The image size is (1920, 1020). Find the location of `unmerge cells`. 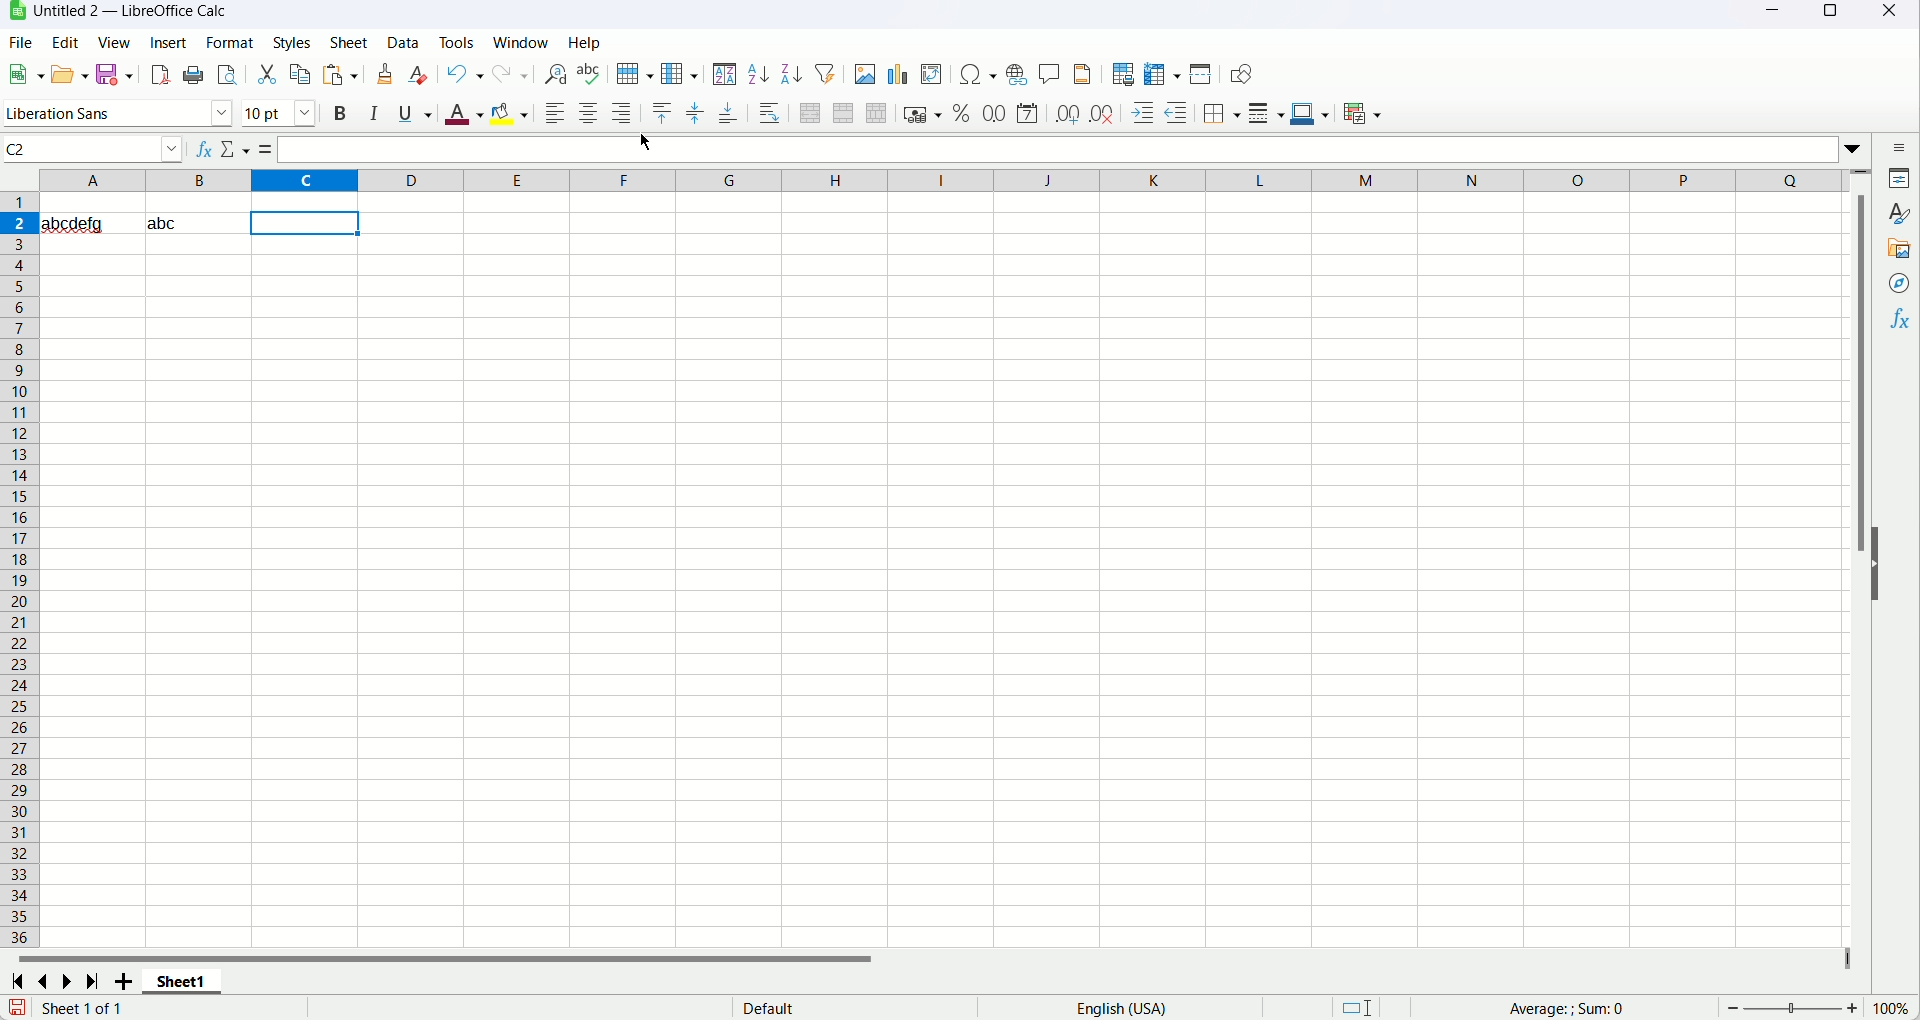

unmerge cells is located at coordinates (875, 114).